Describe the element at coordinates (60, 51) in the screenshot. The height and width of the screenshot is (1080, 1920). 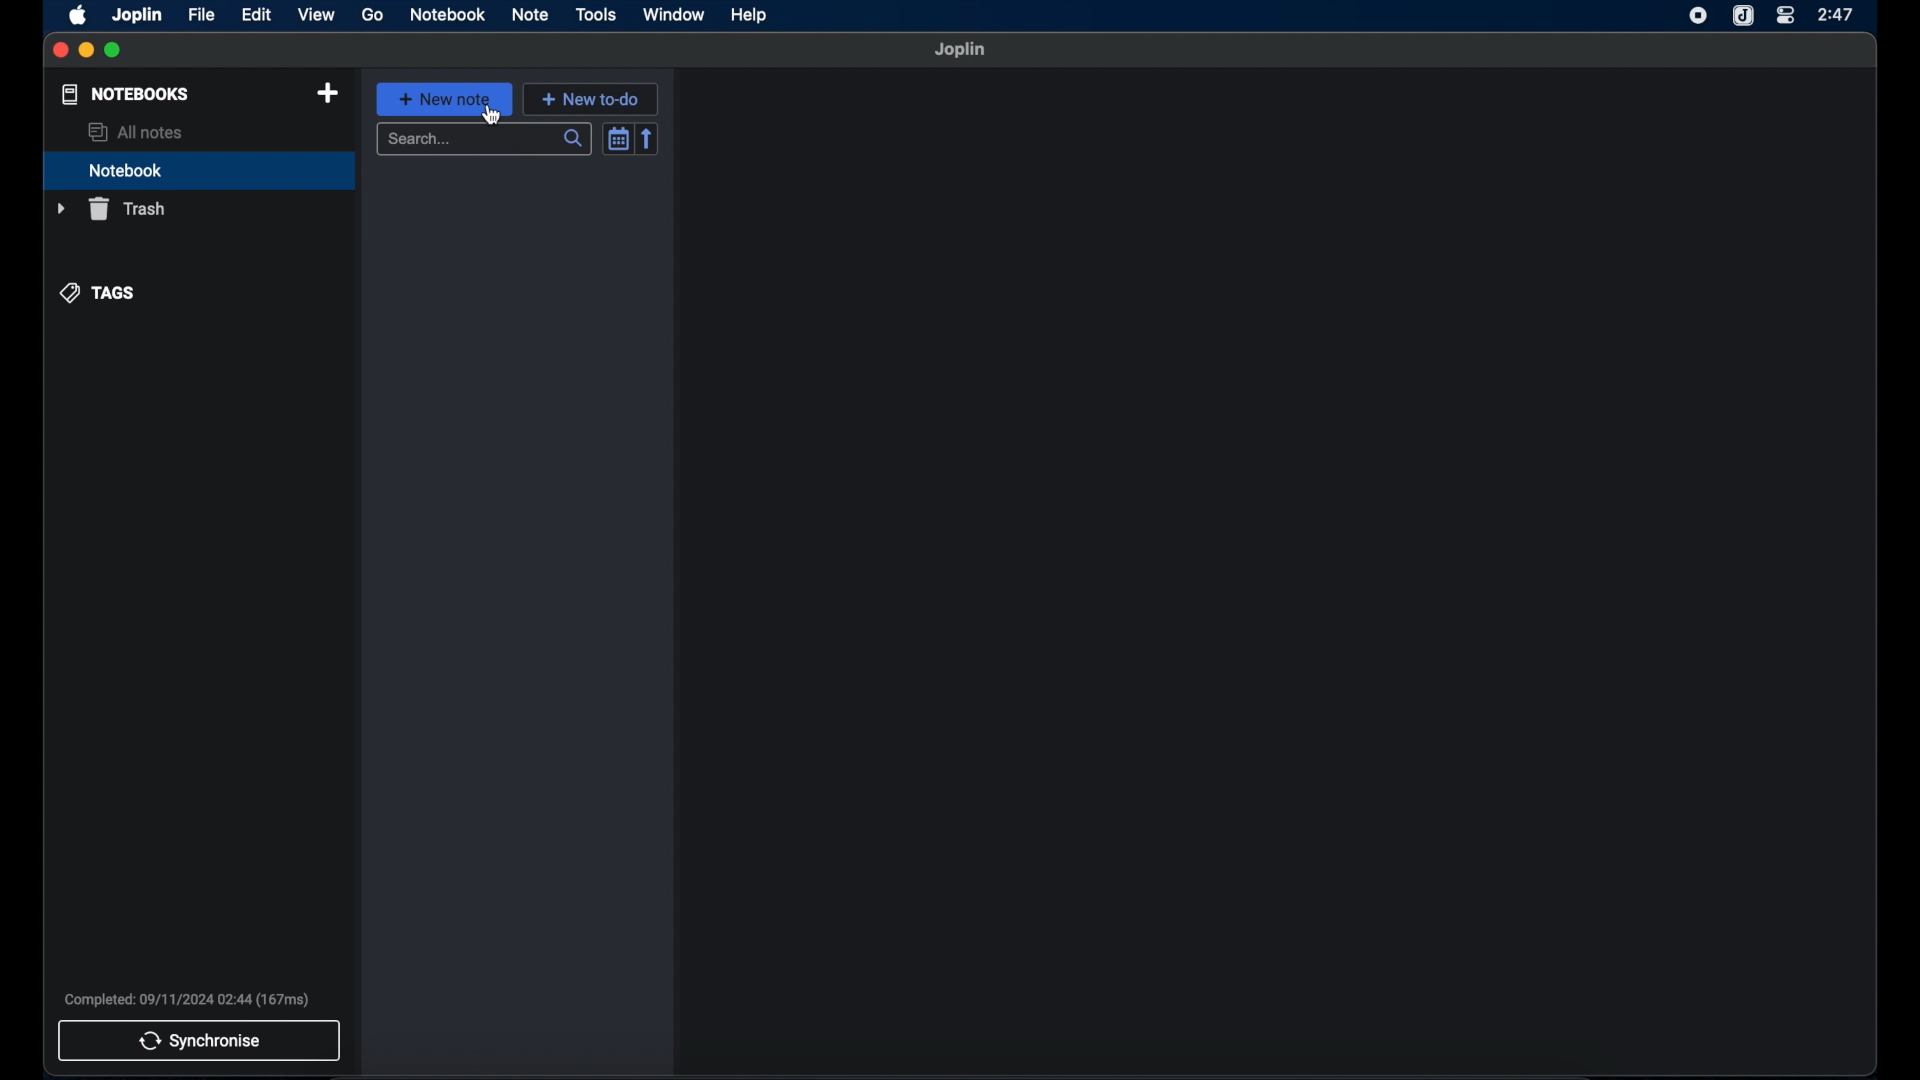
I see `close` at that location.